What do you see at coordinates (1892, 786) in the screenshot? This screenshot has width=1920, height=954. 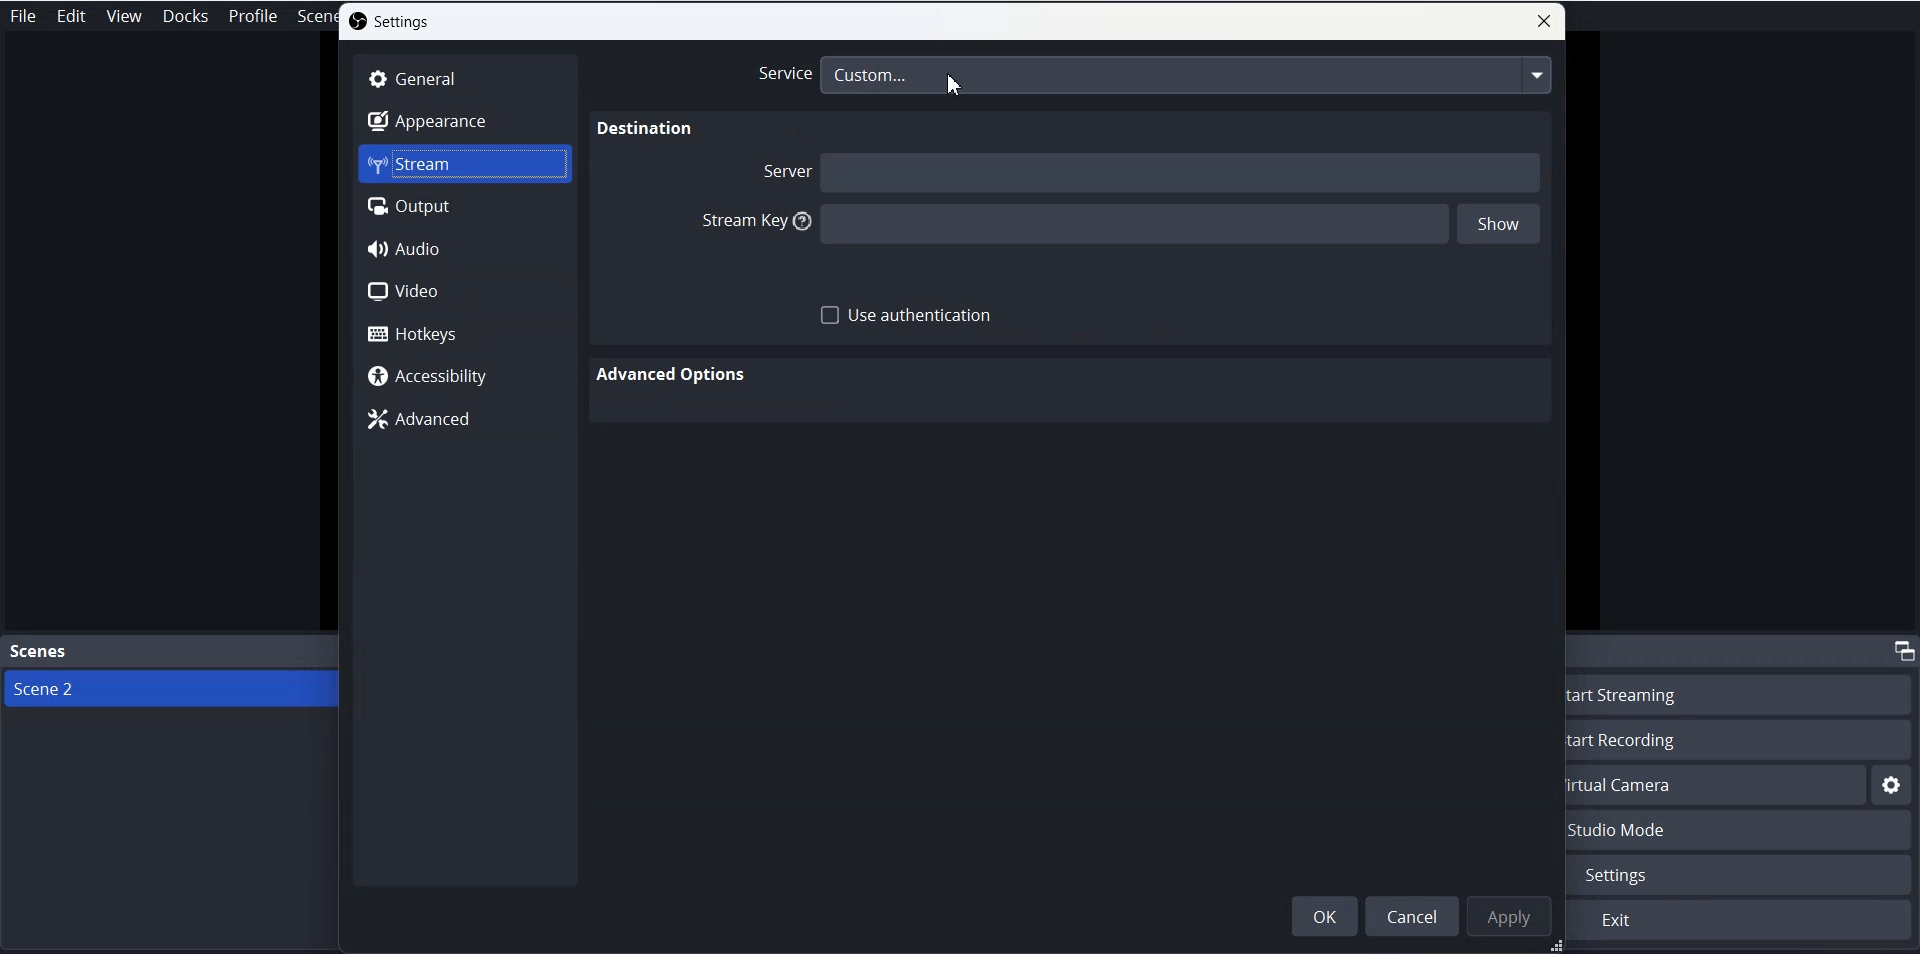 I see `settings` at bounding box center [1892, 786].